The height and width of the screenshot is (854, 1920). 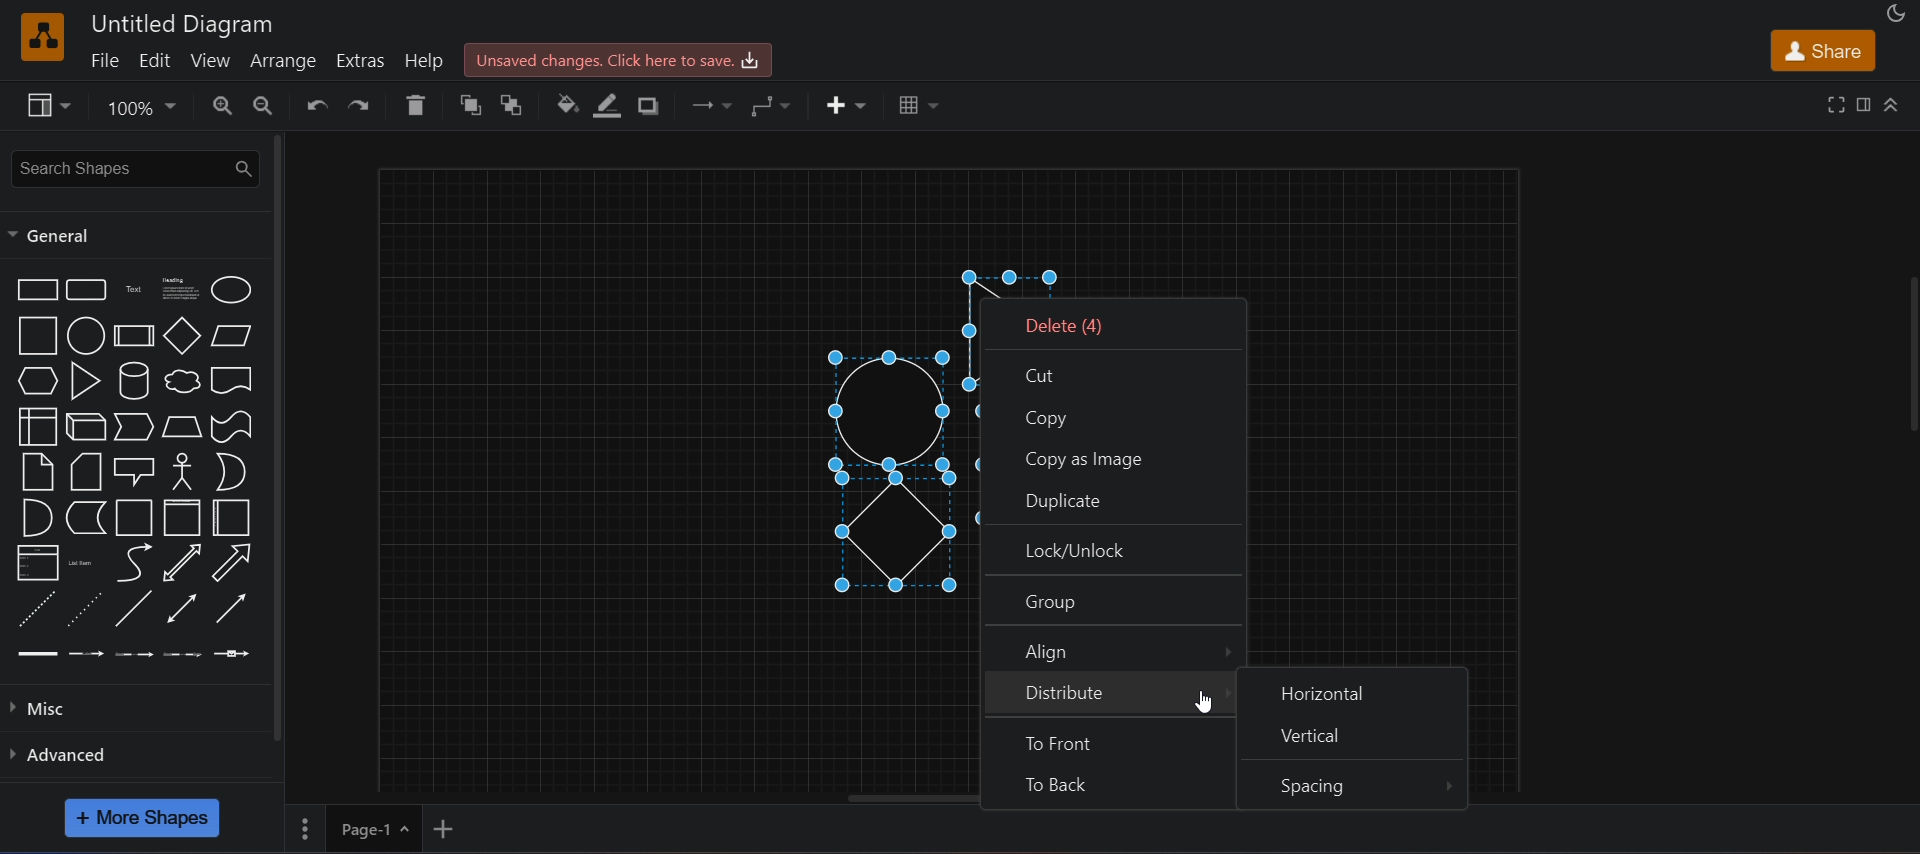 What do you see at coordinates (135, 563) in the screenshot?
I see `arrow` at bounding box center [135, 563].